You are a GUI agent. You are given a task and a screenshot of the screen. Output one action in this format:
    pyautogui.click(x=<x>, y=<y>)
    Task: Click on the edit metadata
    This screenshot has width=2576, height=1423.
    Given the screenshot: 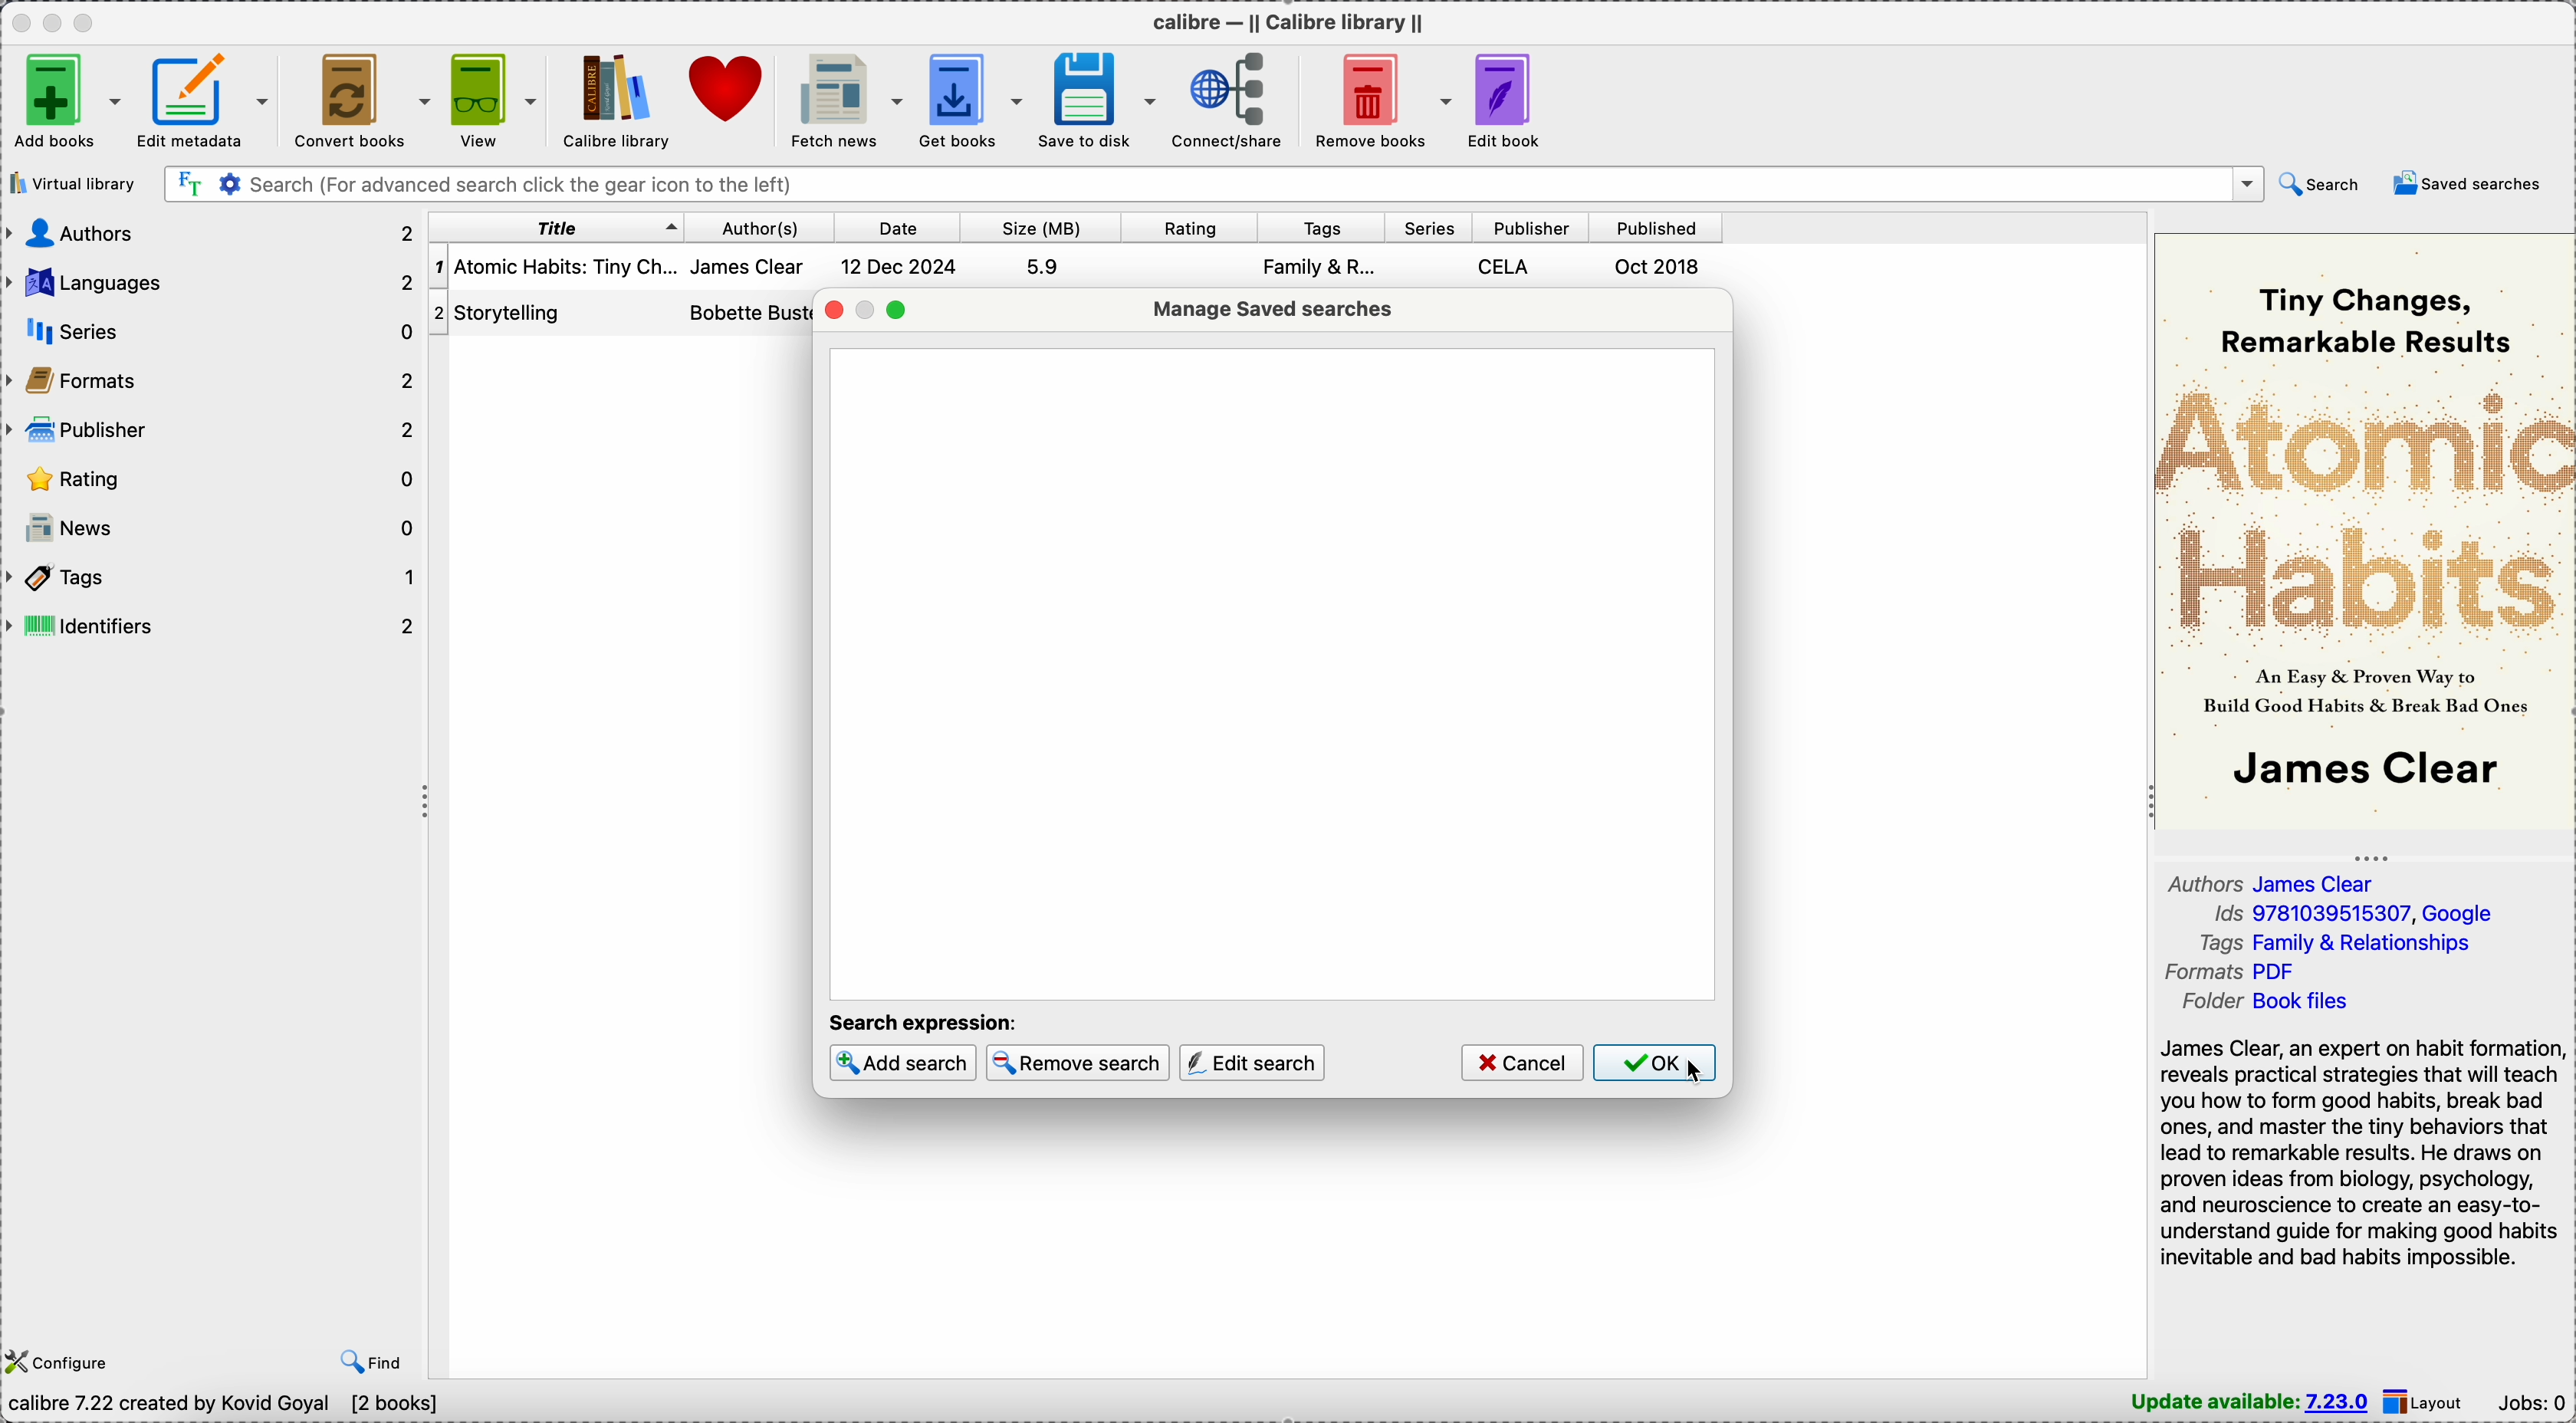 What is the action you would take?
    pyautogui.click(x=204, y=101)
    